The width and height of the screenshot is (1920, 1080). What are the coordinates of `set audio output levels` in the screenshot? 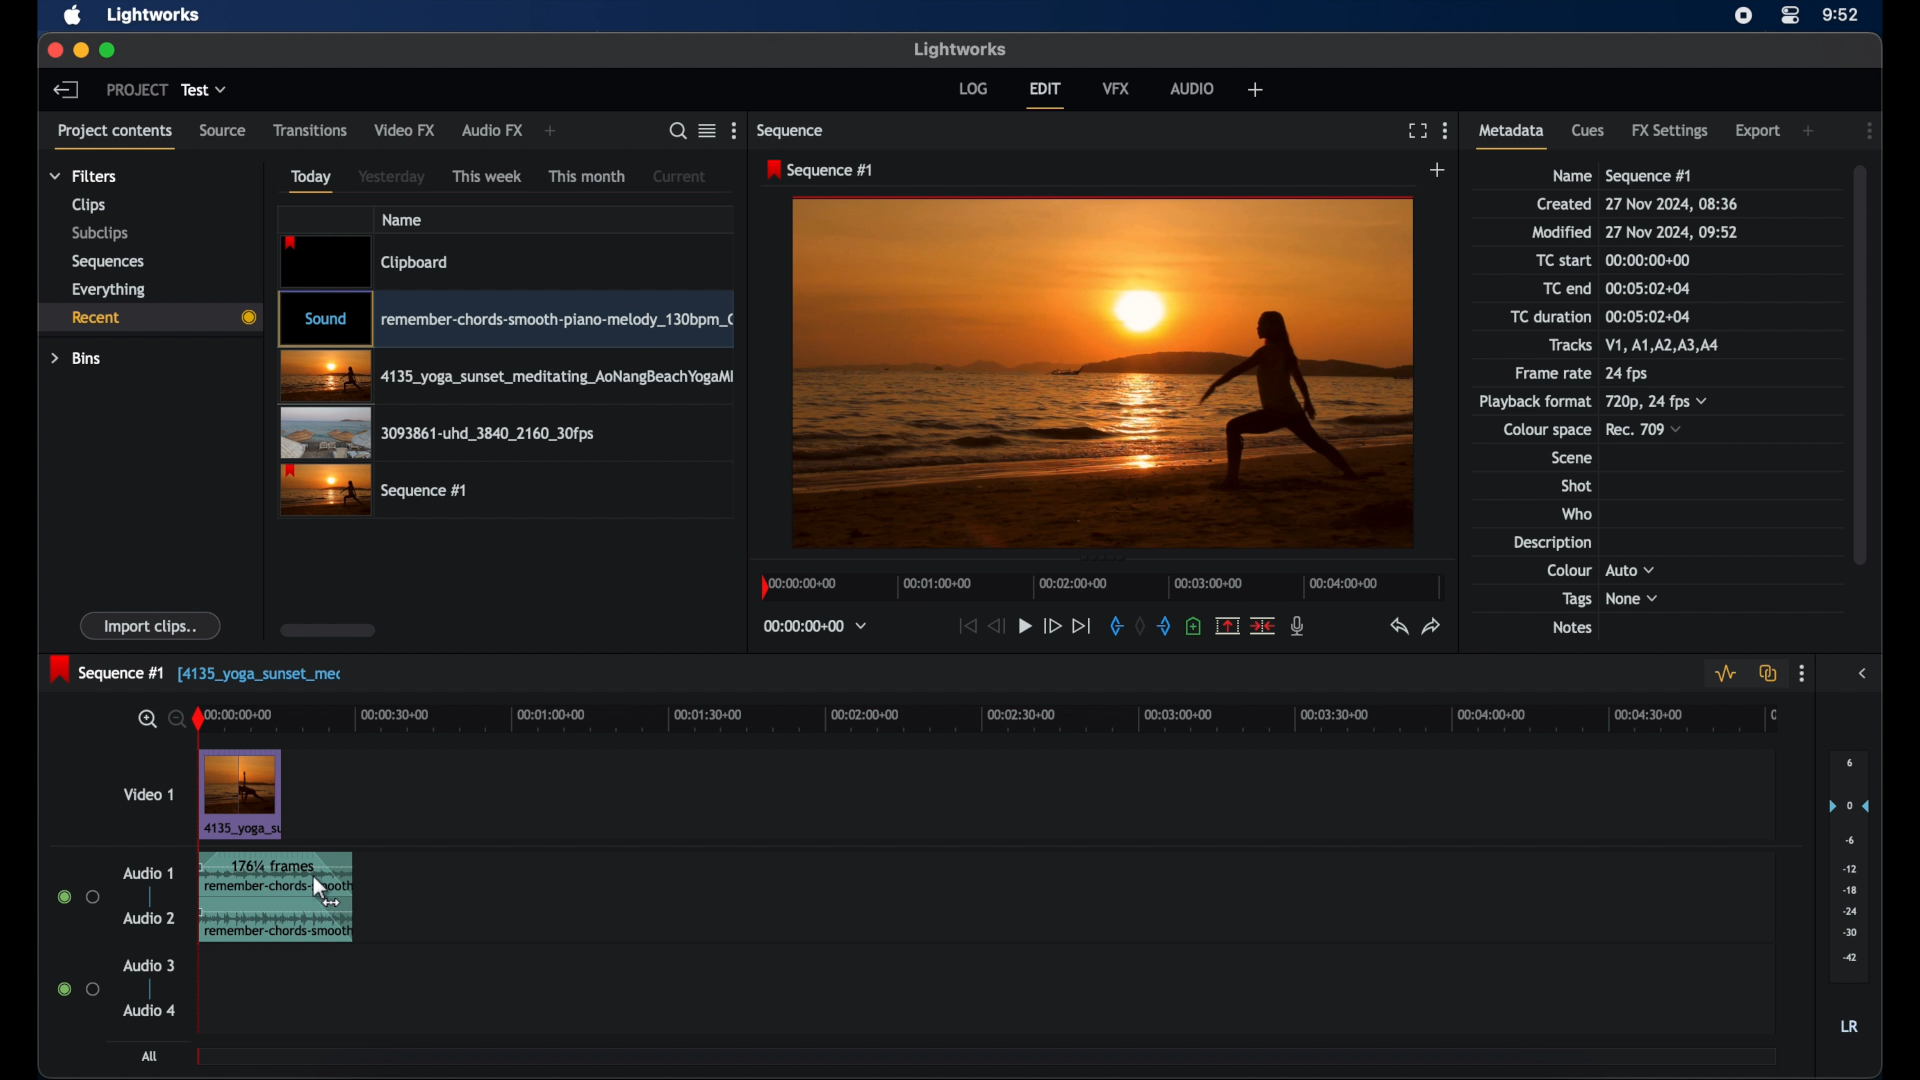 It's located at (1848, 866).